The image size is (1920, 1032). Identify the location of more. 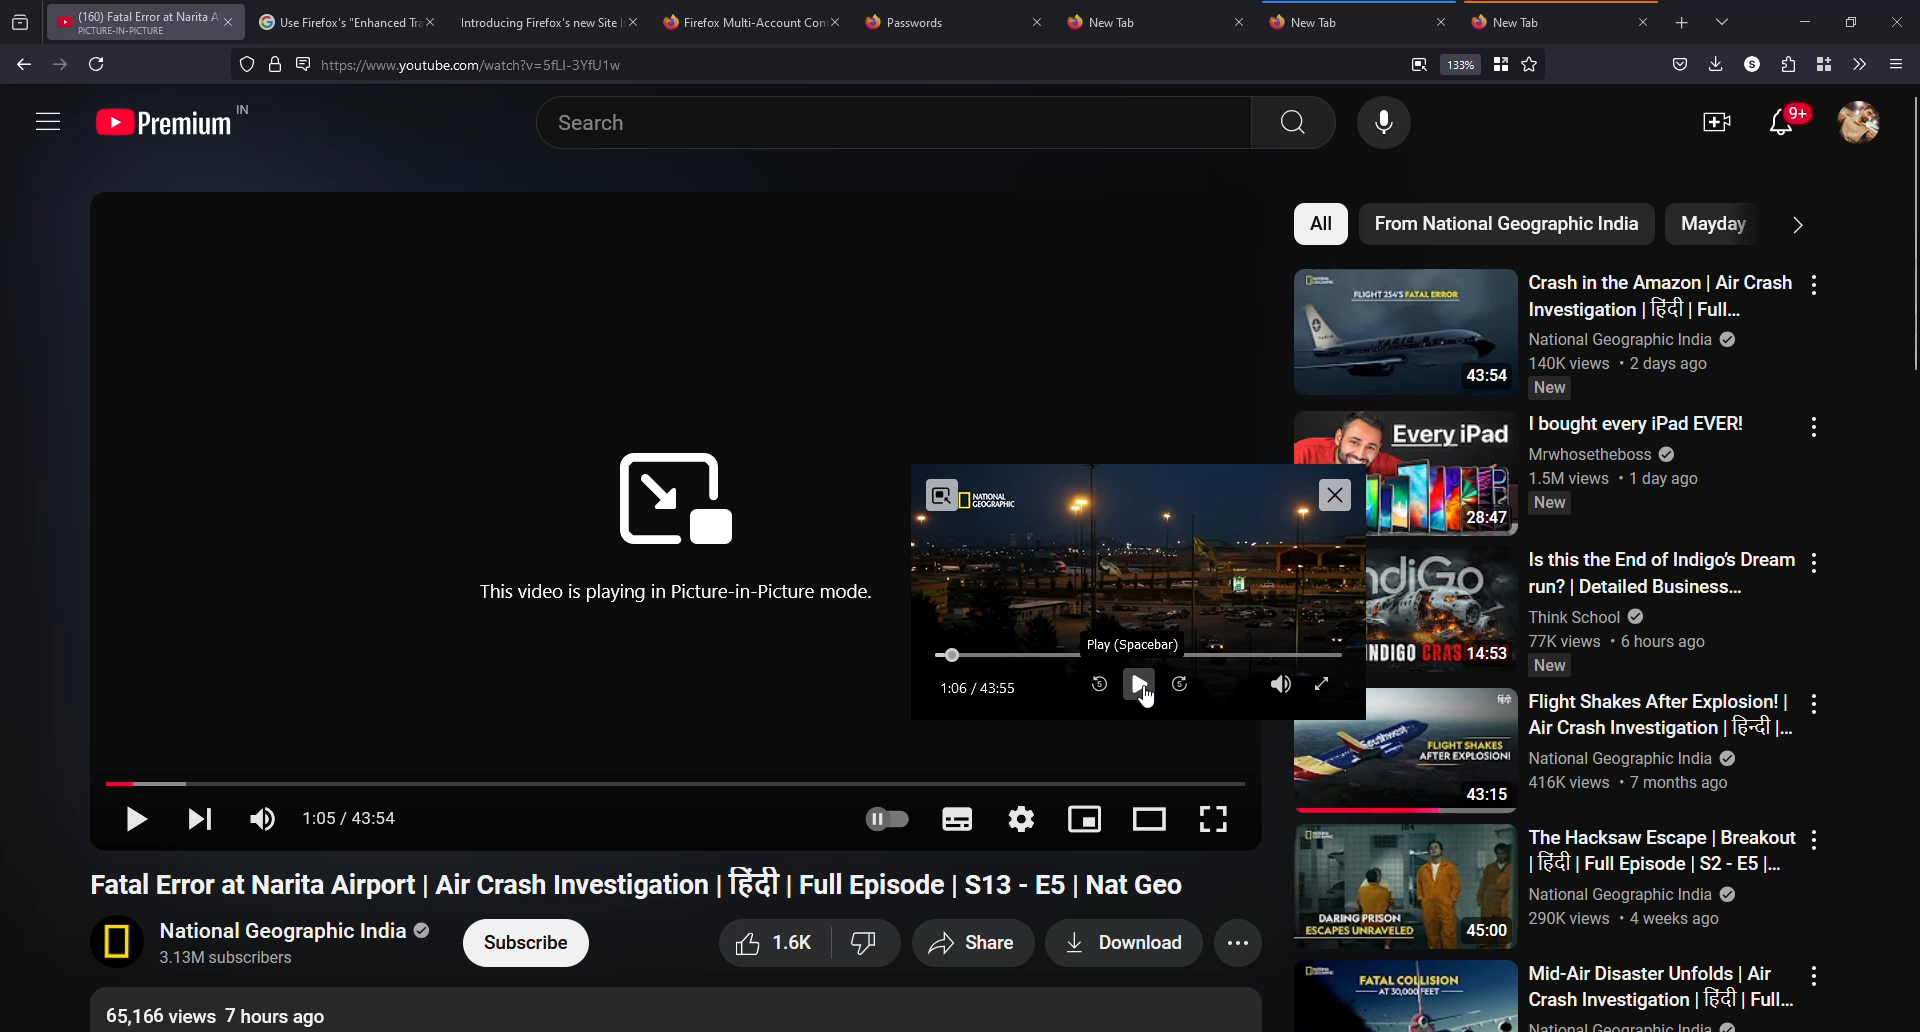
(1815, 427).